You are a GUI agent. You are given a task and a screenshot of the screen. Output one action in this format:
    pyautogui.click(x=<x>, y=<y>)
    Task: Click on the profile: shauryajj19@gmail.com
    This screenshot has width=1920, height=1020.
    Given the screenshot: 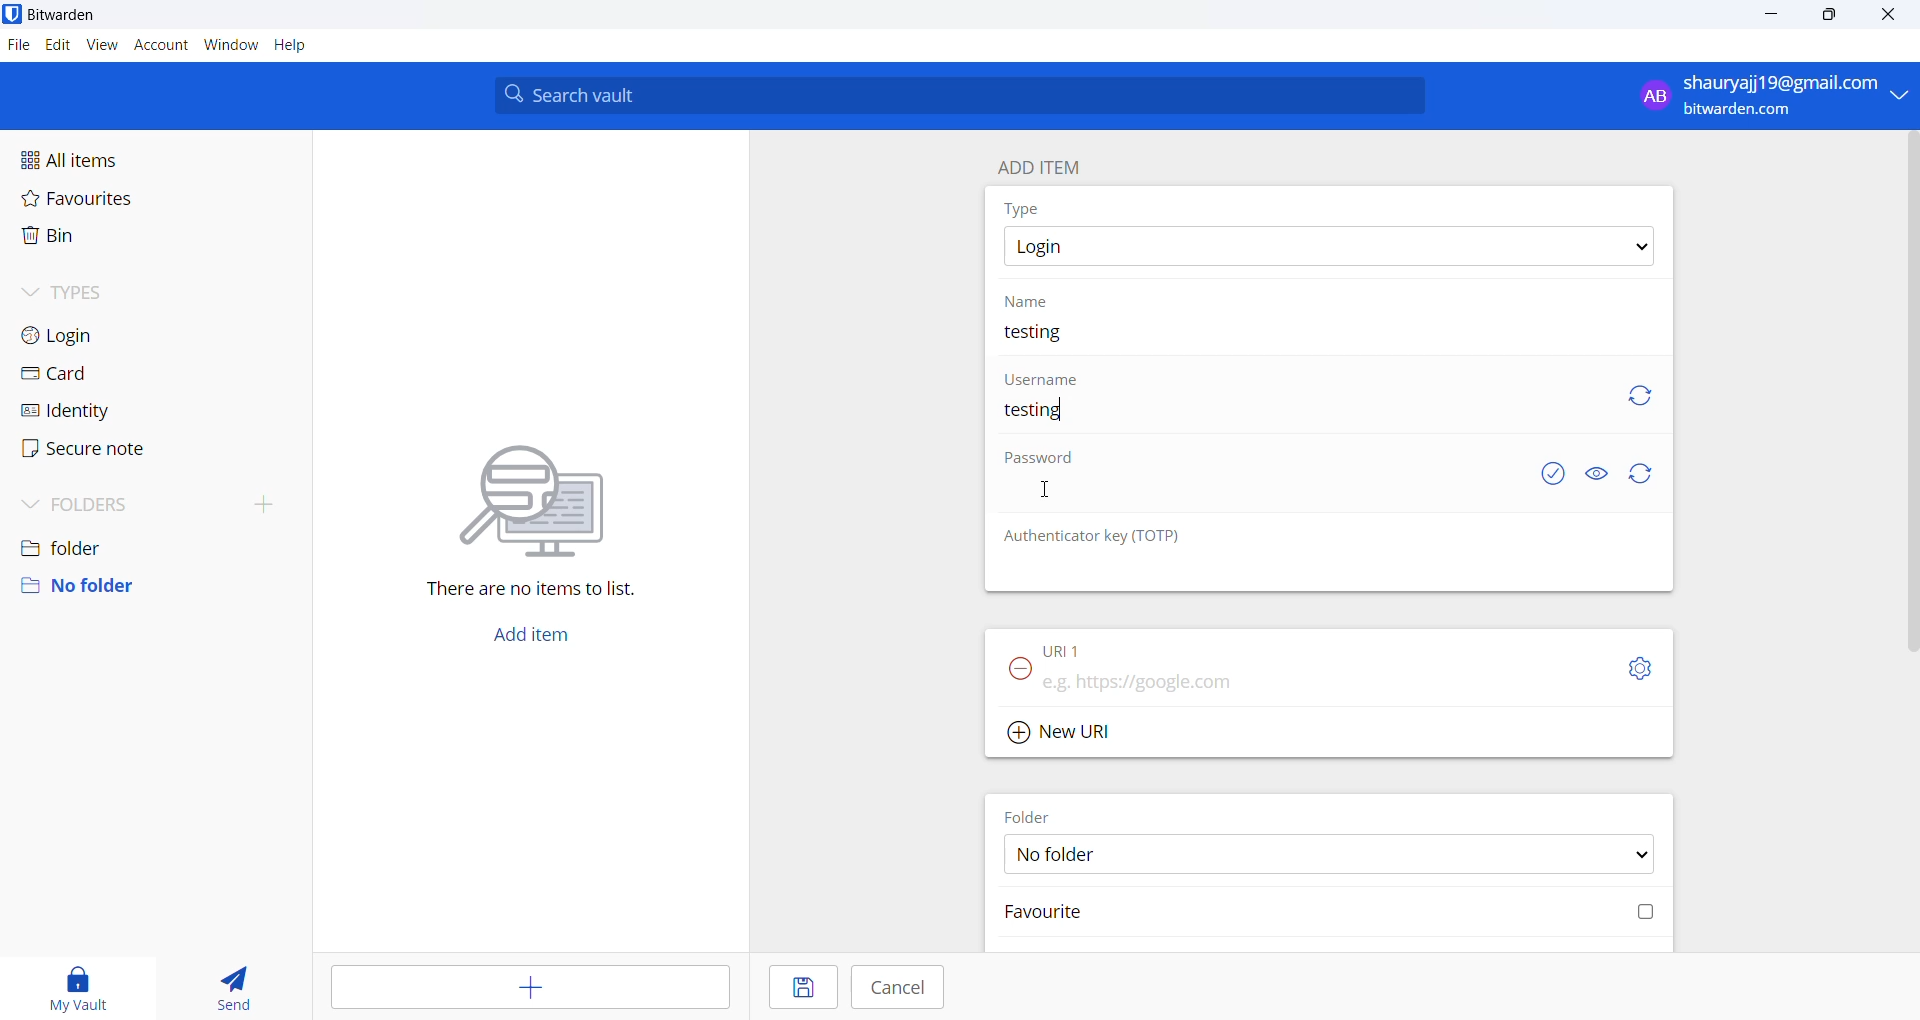 What is the action you would take?
    pyautogui.click(x=1768, y=95)
    